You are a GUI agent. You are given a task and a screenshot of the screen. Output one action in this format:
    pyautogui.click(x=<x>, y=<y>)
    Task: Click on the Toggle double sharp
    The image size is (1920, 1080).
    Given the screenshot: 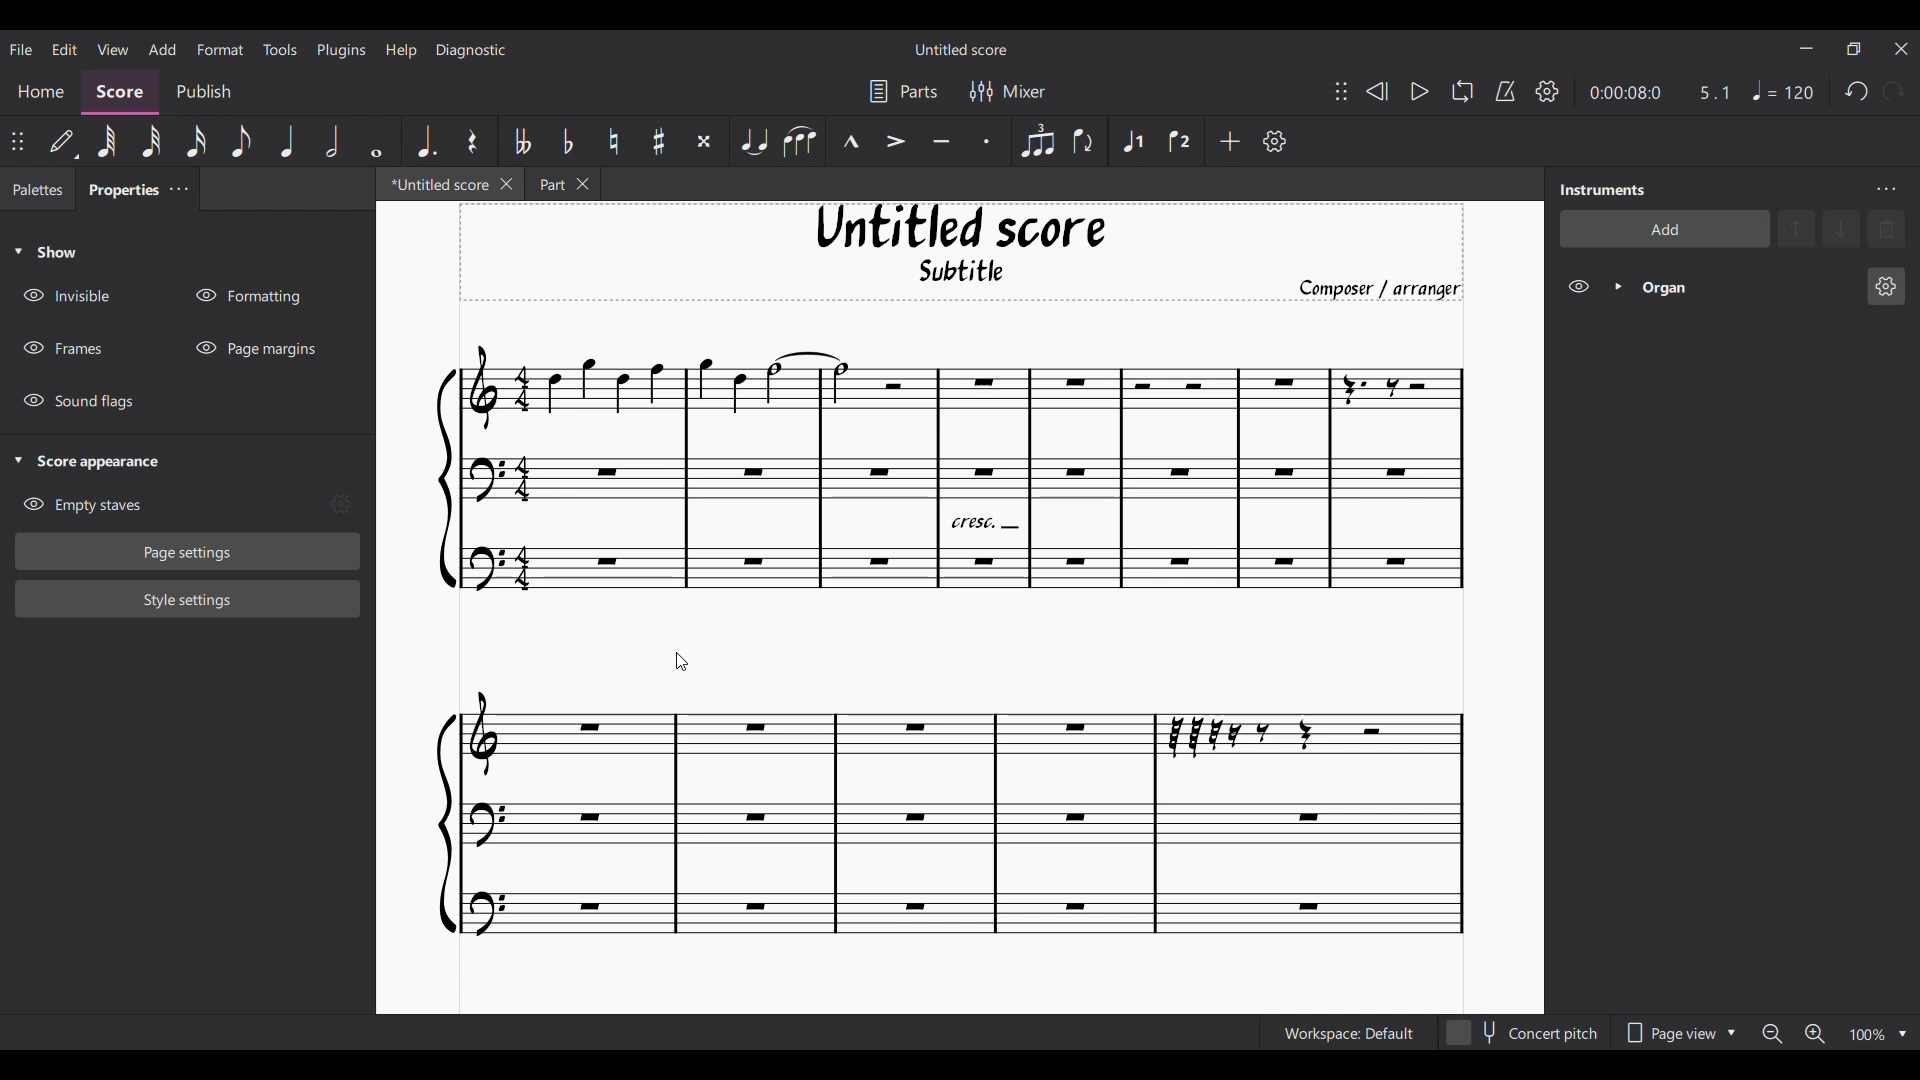 What is the action you would take?
    pyautogui.click(x=704, y=142)
    